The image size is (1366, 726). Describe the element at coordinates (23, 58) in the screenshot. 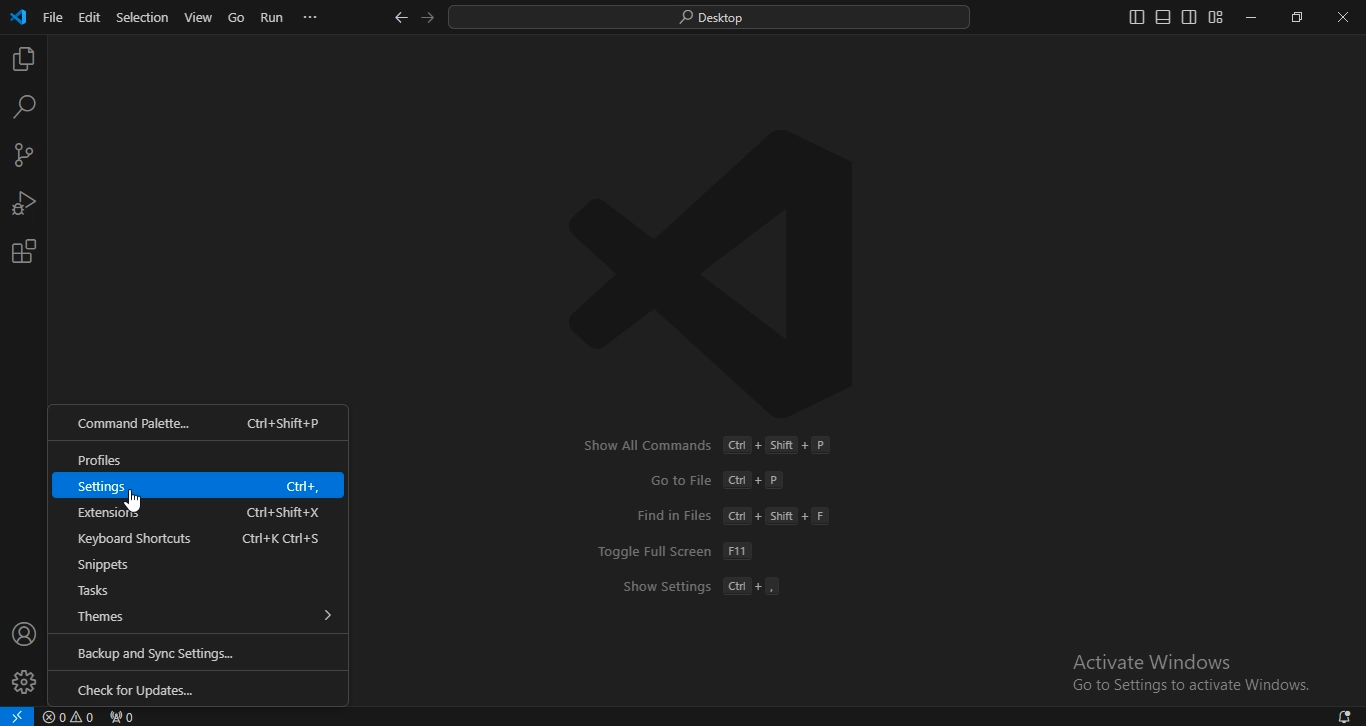

I see `explorer` at that location.